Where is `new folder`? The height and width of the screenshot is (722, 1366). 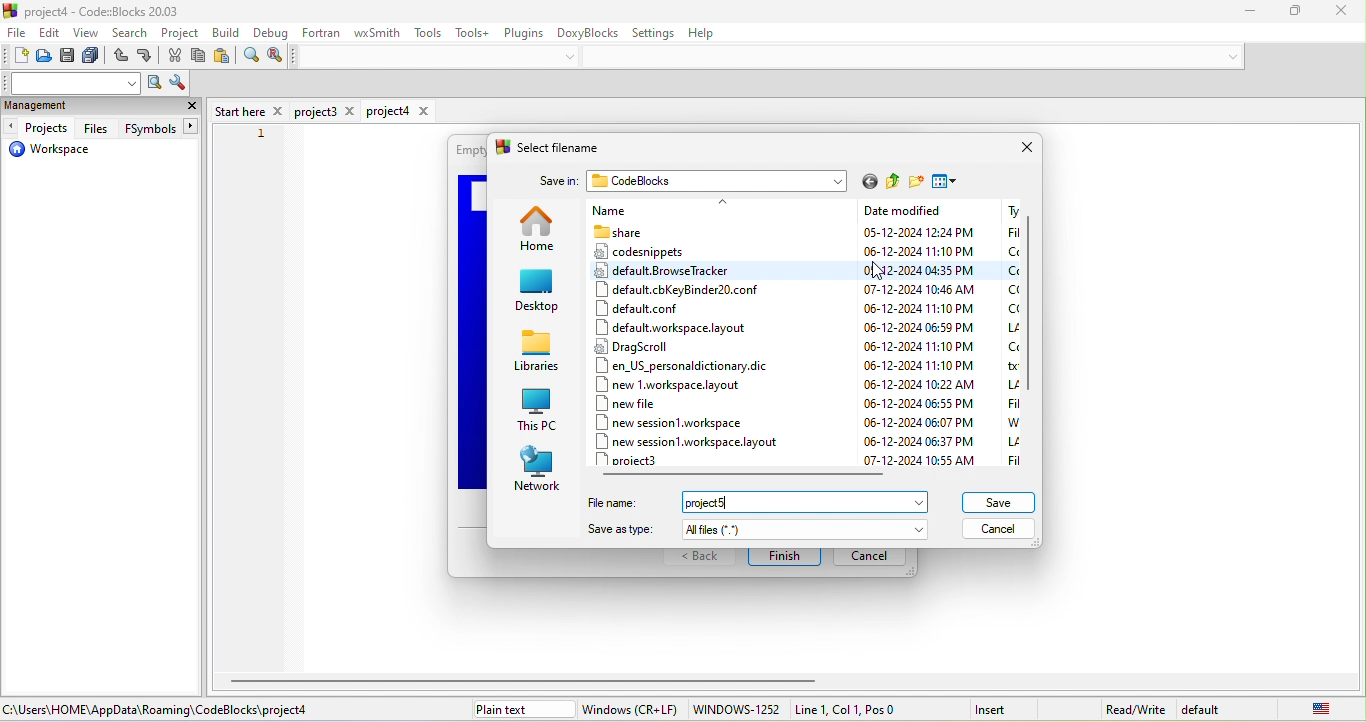 new folder is located at coordinates (913, 182).